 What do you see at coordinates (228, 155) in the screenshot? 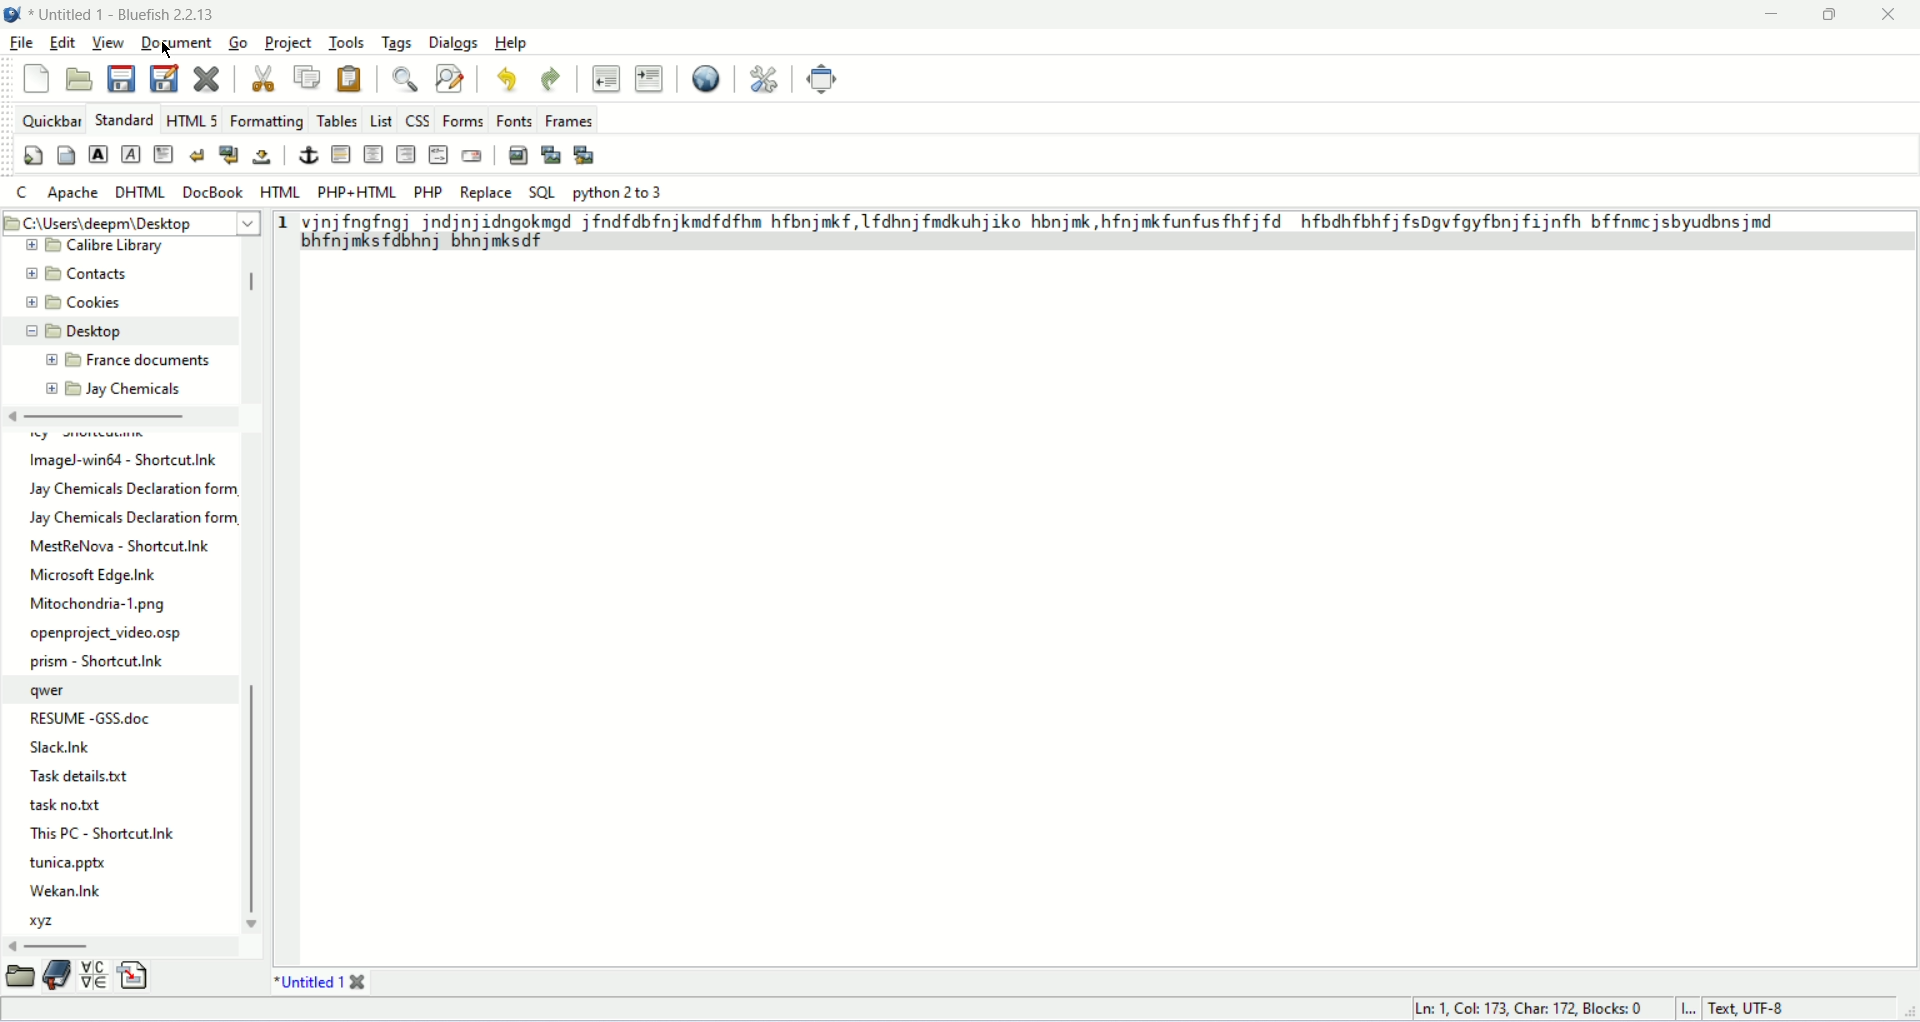
I see `break and clear` at bounding box center [228, 155].